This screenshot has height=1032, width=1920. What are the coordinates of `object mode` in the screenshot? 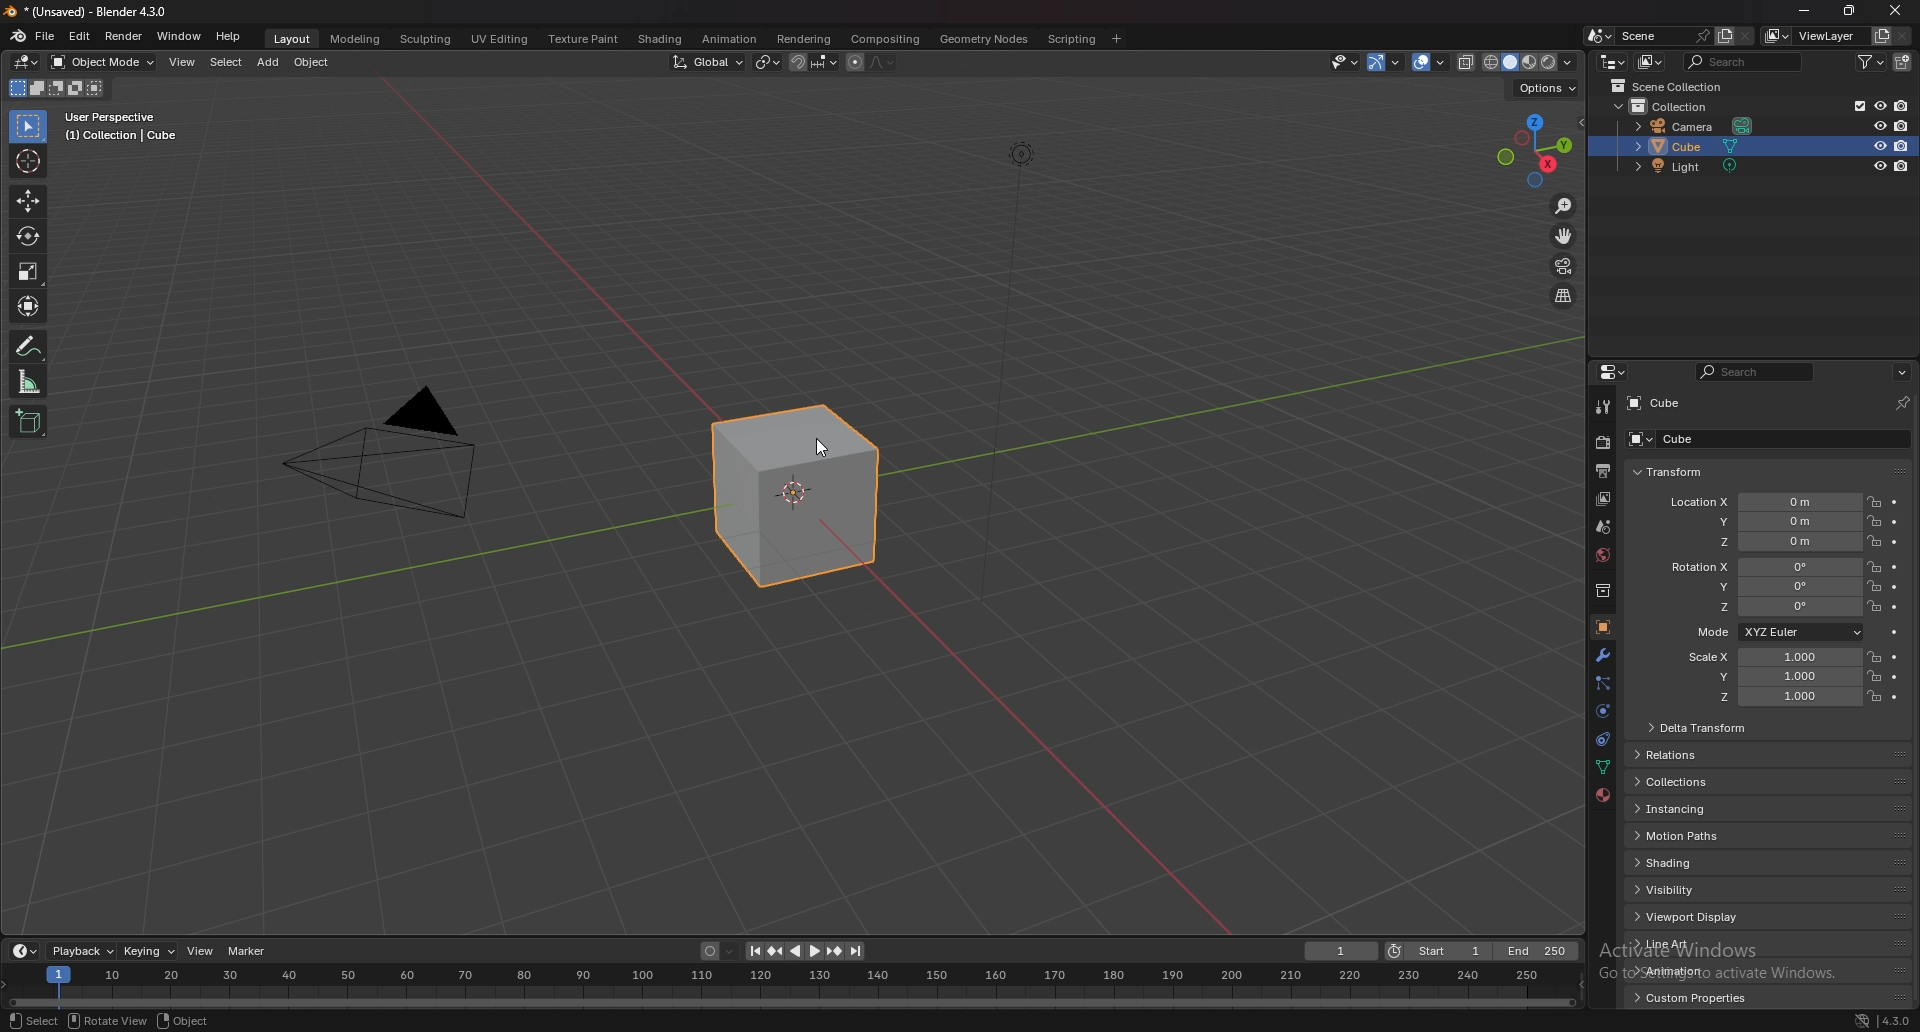 It's located at (103, 61).